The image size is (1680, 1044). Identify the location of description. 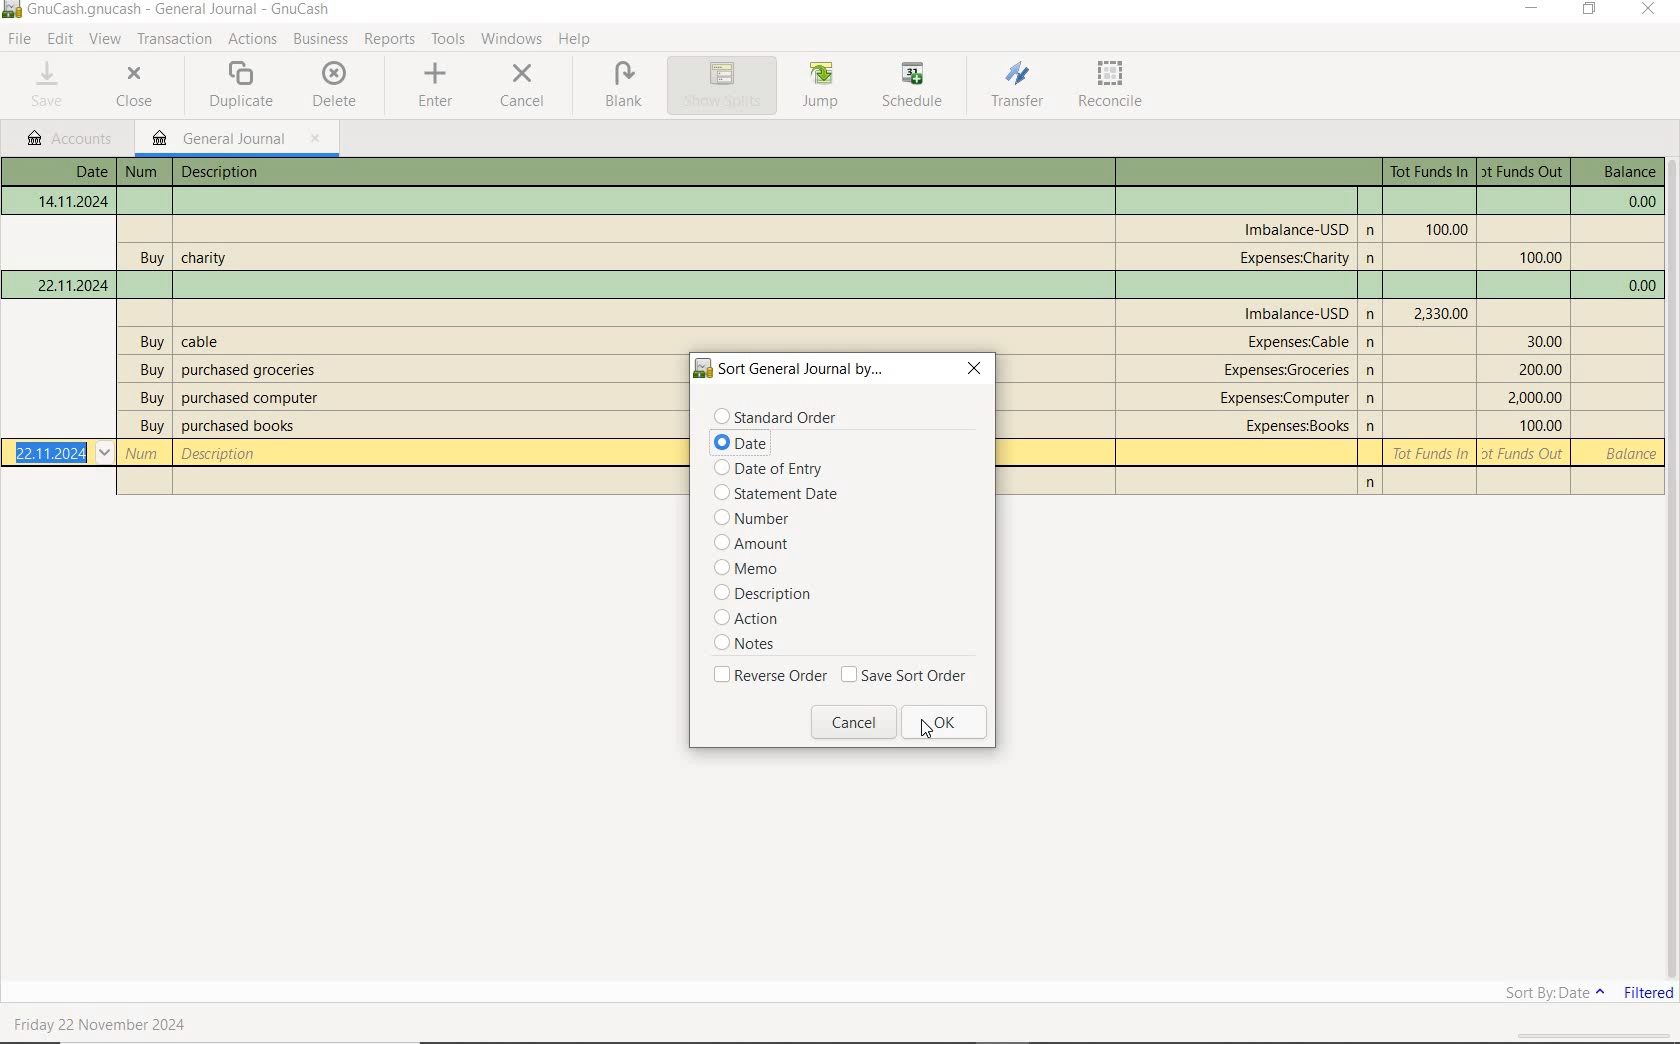
(238, 427).